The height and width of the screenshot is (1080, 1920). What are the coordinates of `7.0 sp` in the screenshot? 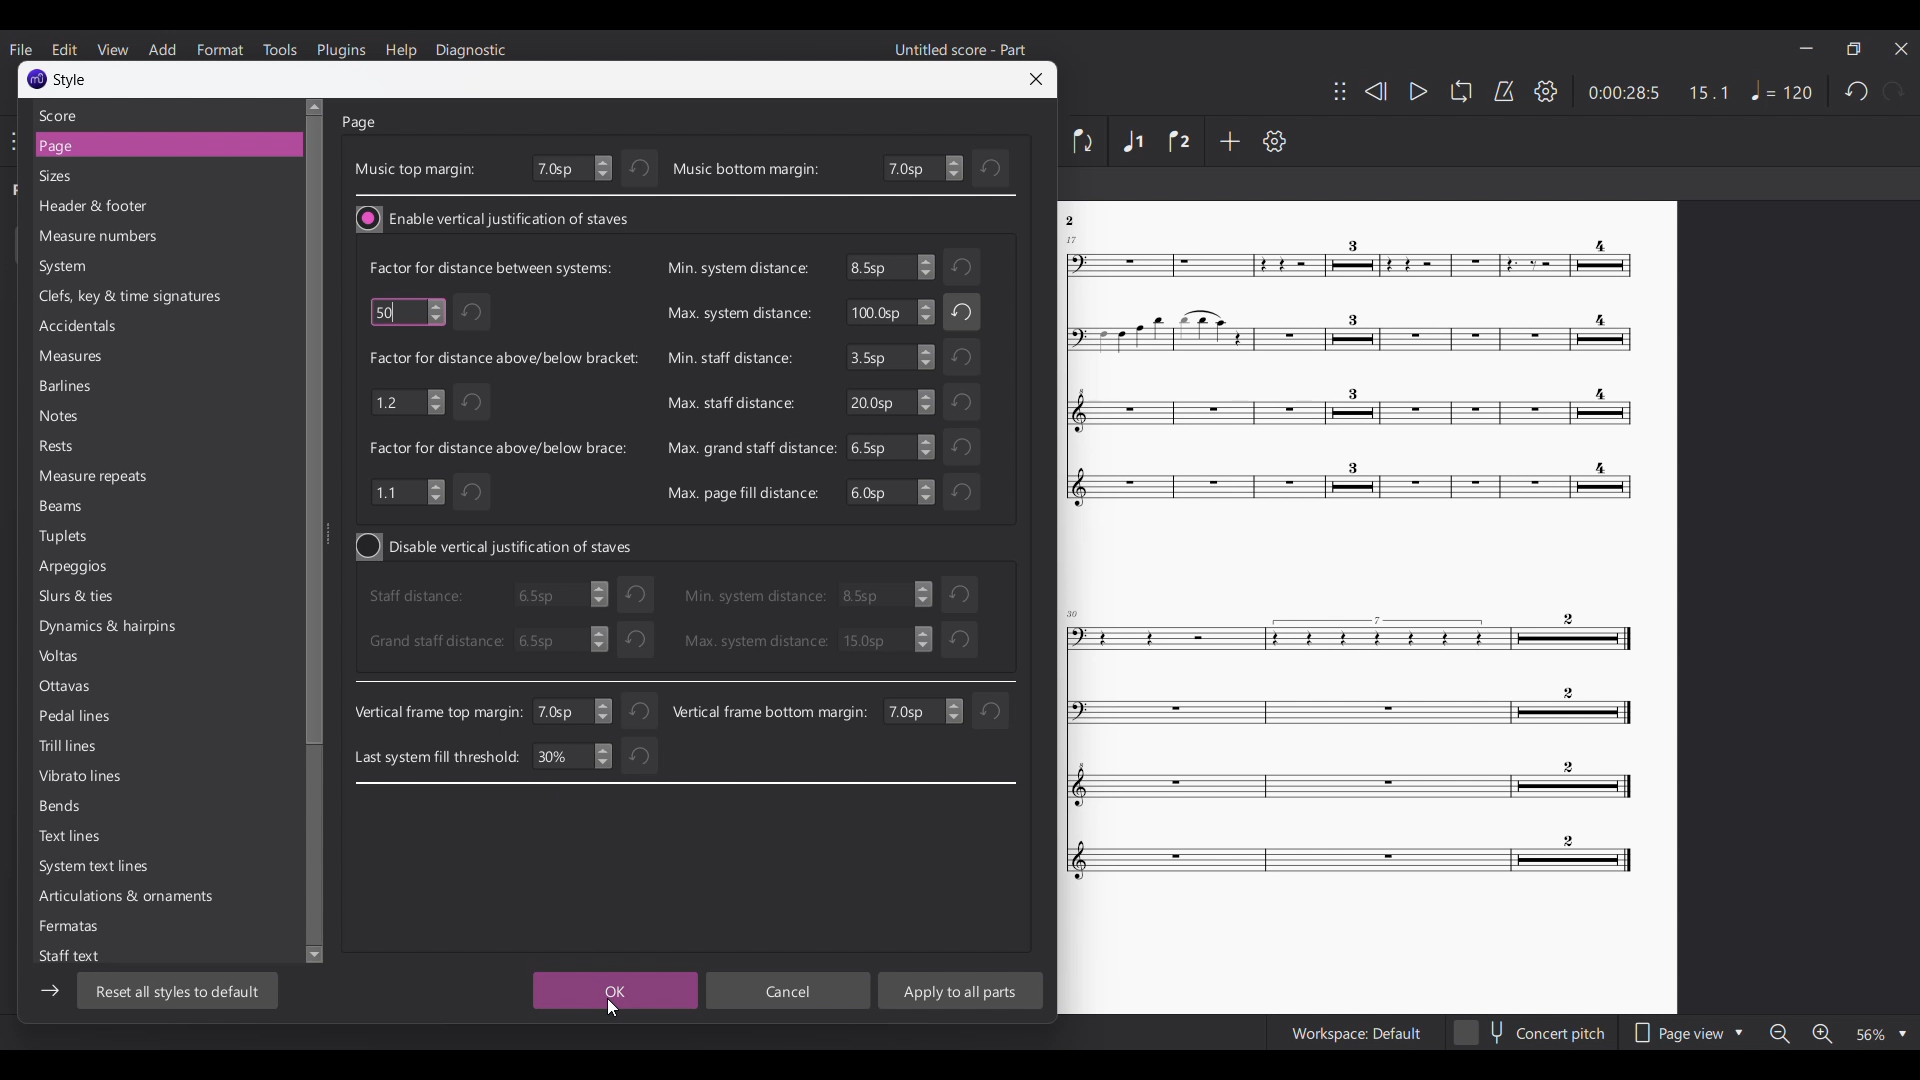 It's located at (574, 711).